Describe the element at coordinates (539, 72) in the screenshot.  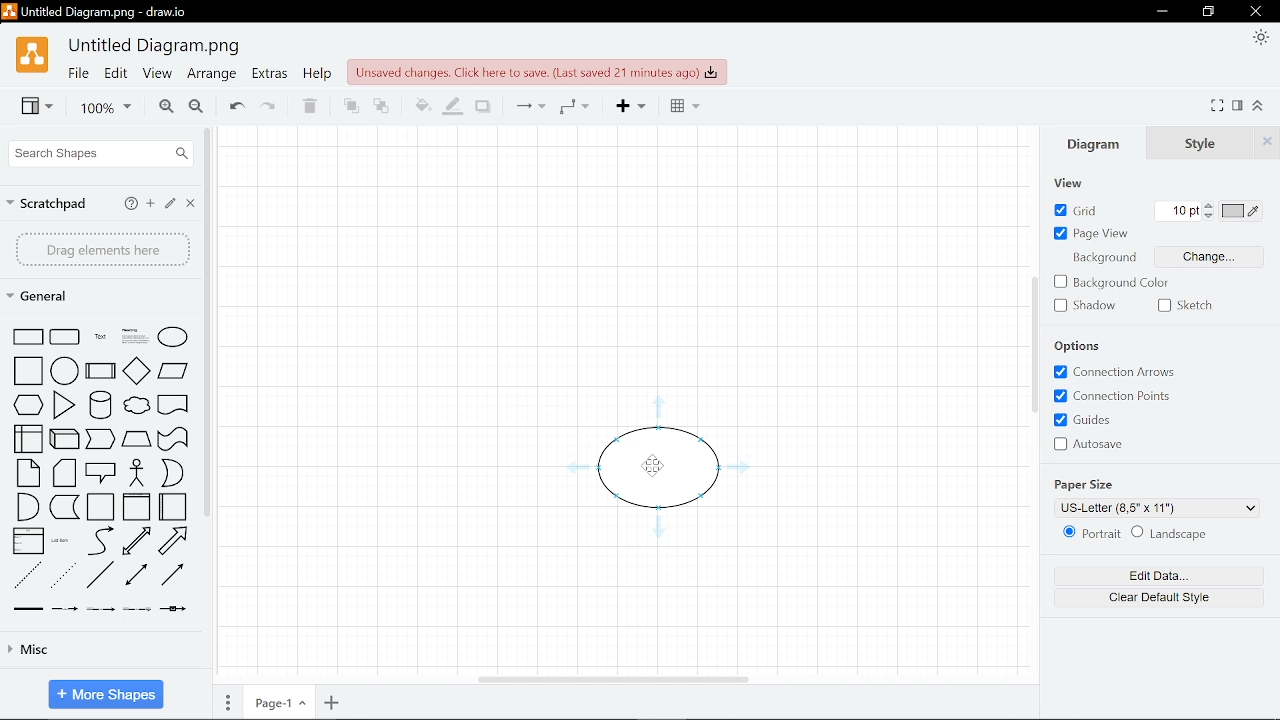
I see `Click here to save` at that location.